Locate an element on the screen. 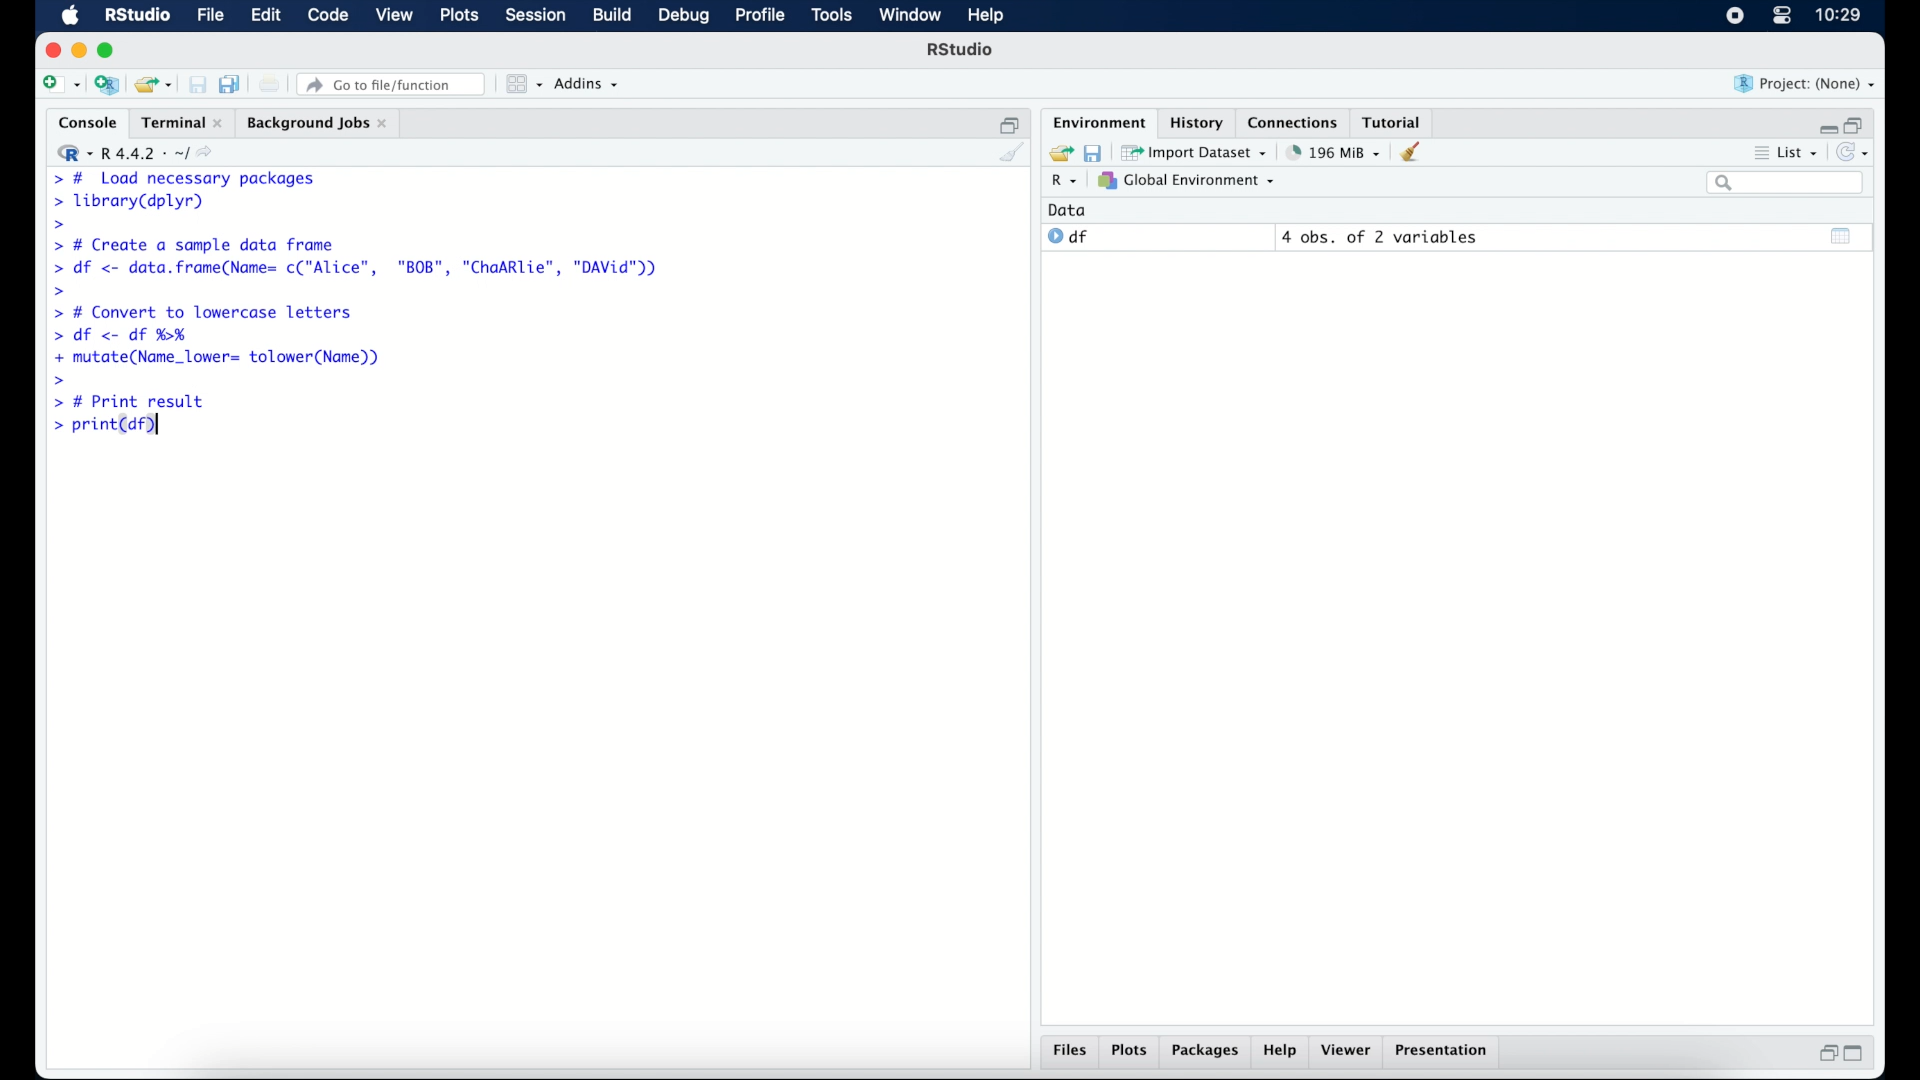  workspace panes is located at coordinates (522, 84).